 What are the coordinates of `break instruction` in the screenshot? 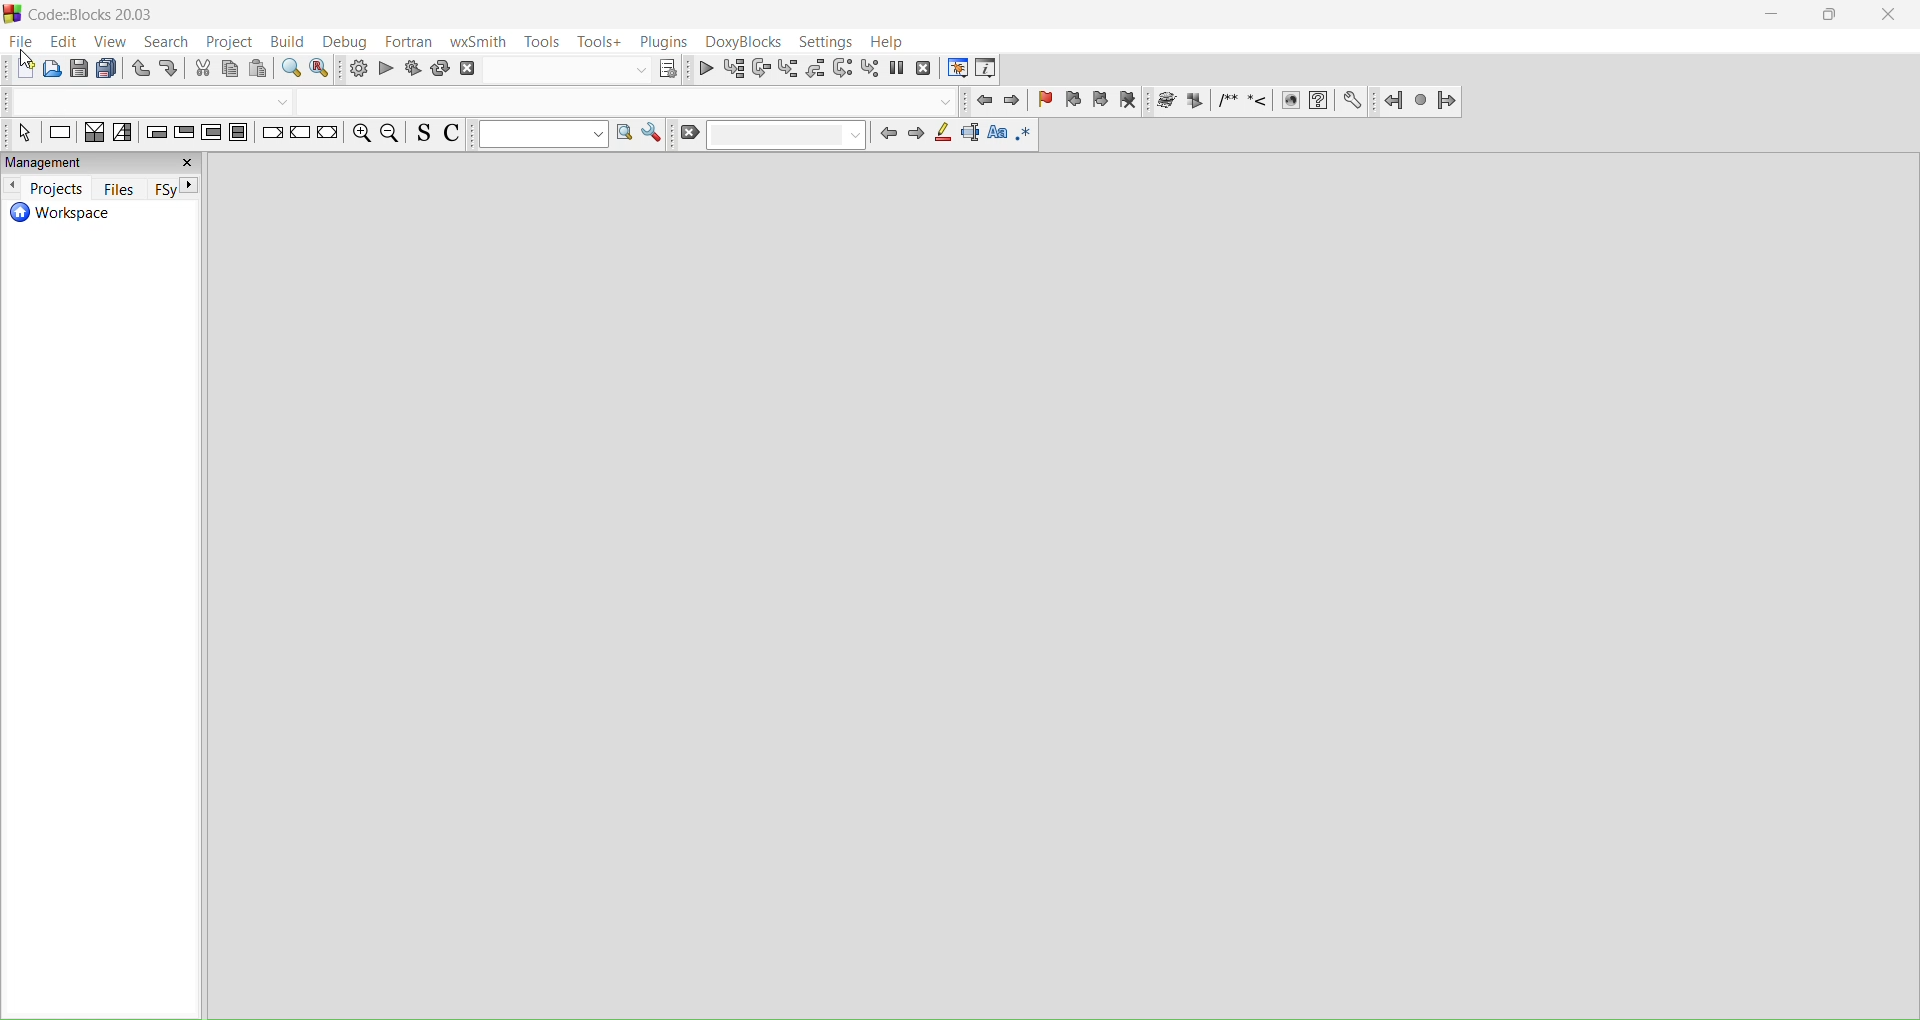 It's located at (270, 138).